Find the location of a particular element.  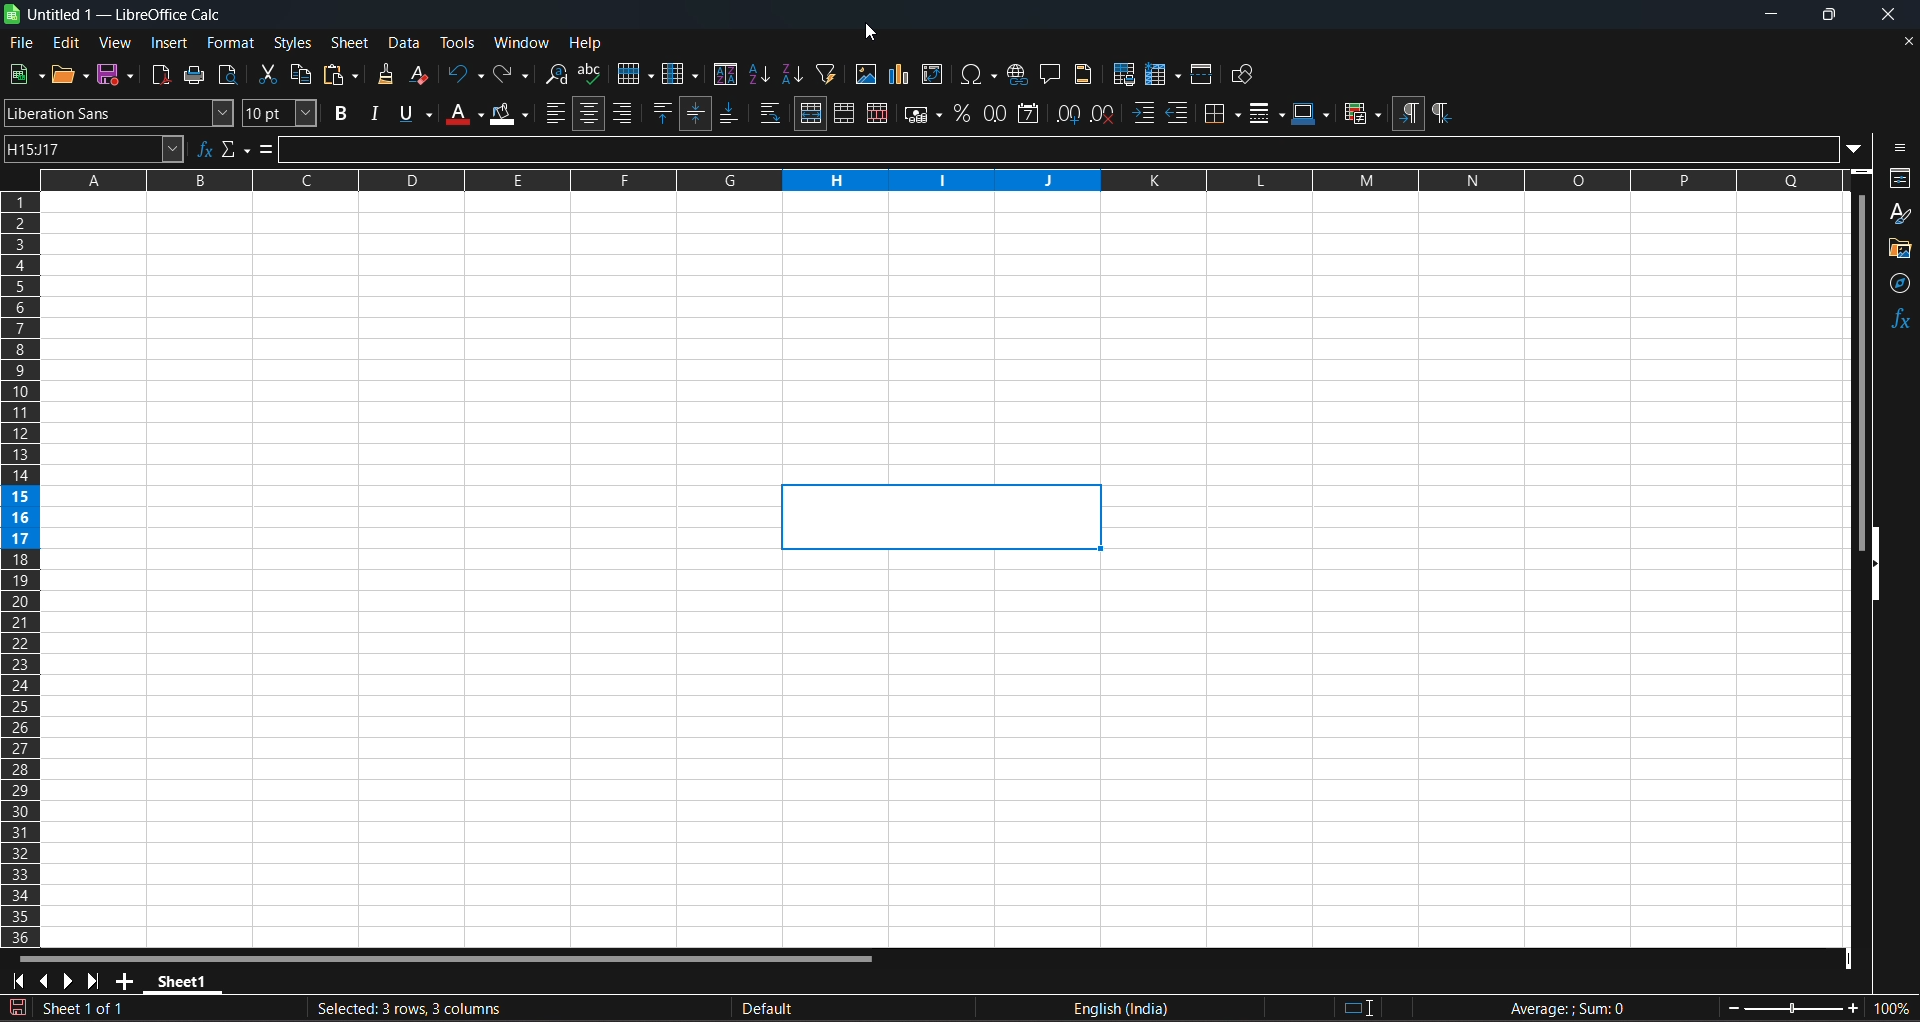

background color is located at coordinates (511, 114).